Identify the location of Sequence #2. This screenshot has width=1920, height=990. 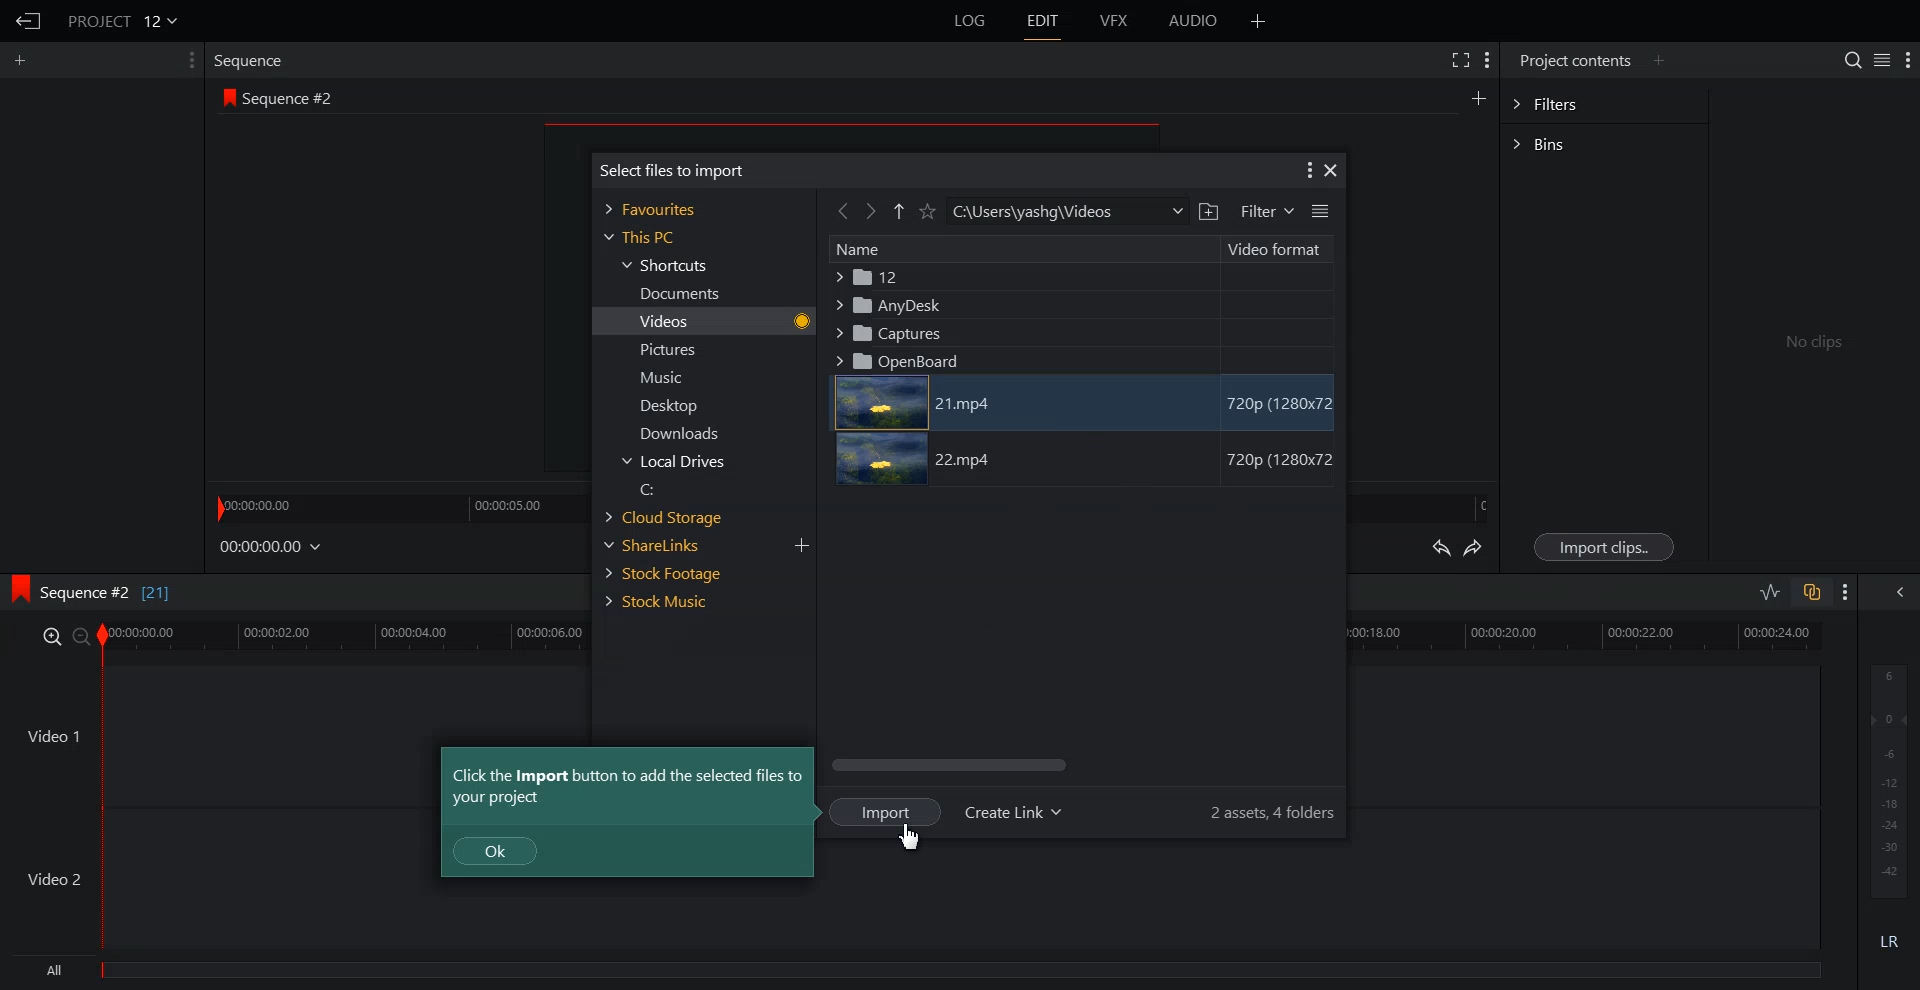
(297, 96).